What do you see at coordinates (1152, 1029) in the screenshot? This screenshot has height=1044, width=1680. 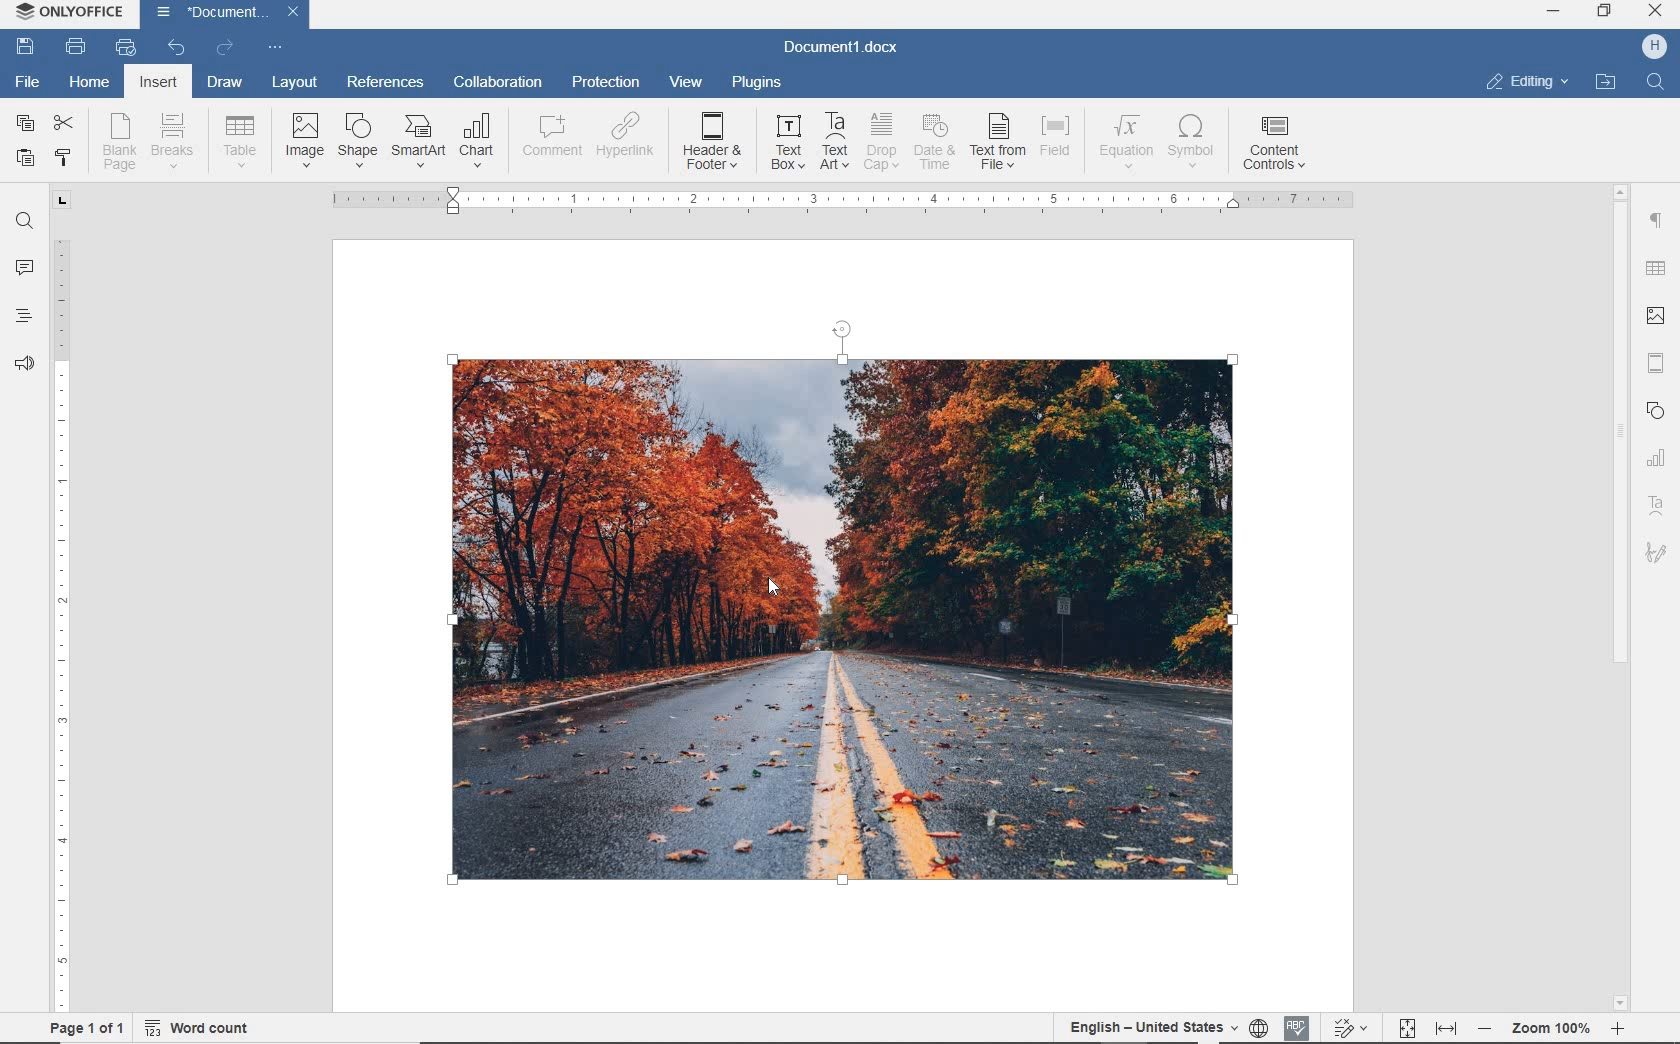 I see `English- United States(text language)` at bounding box center [1152, 1029].